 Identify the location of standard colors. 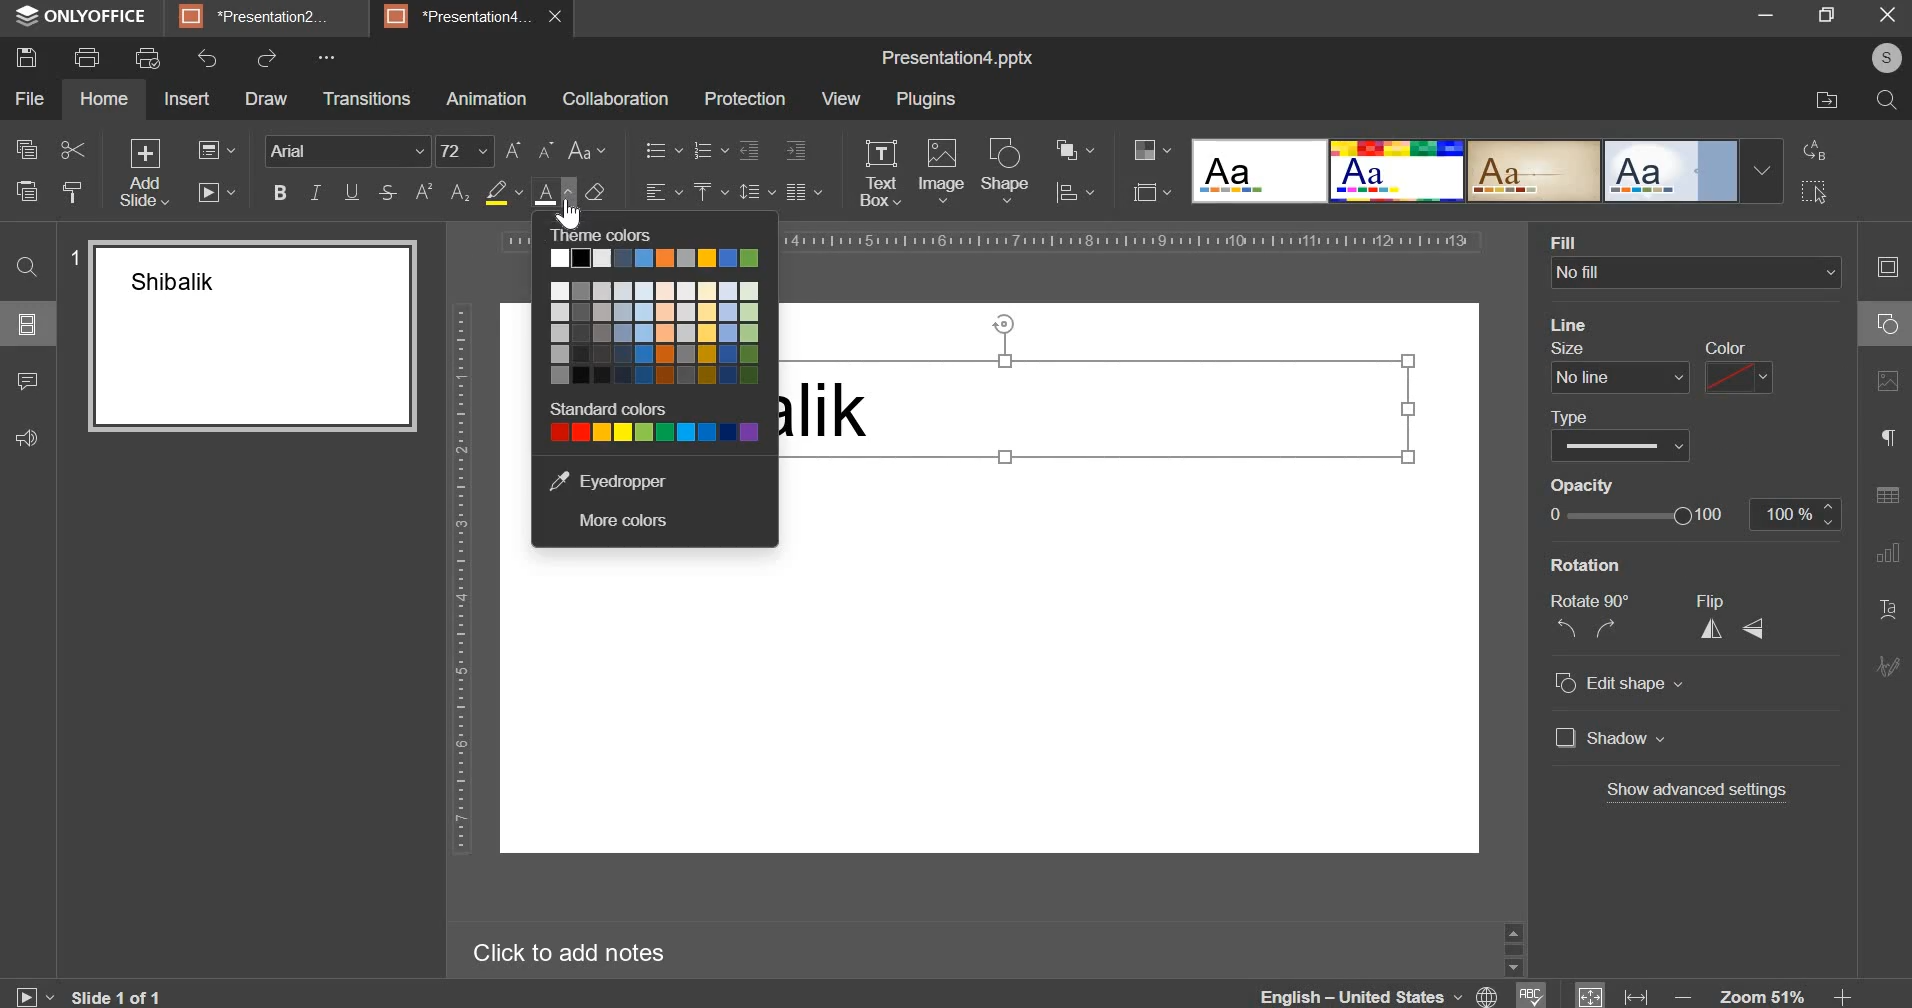
(613, 409).